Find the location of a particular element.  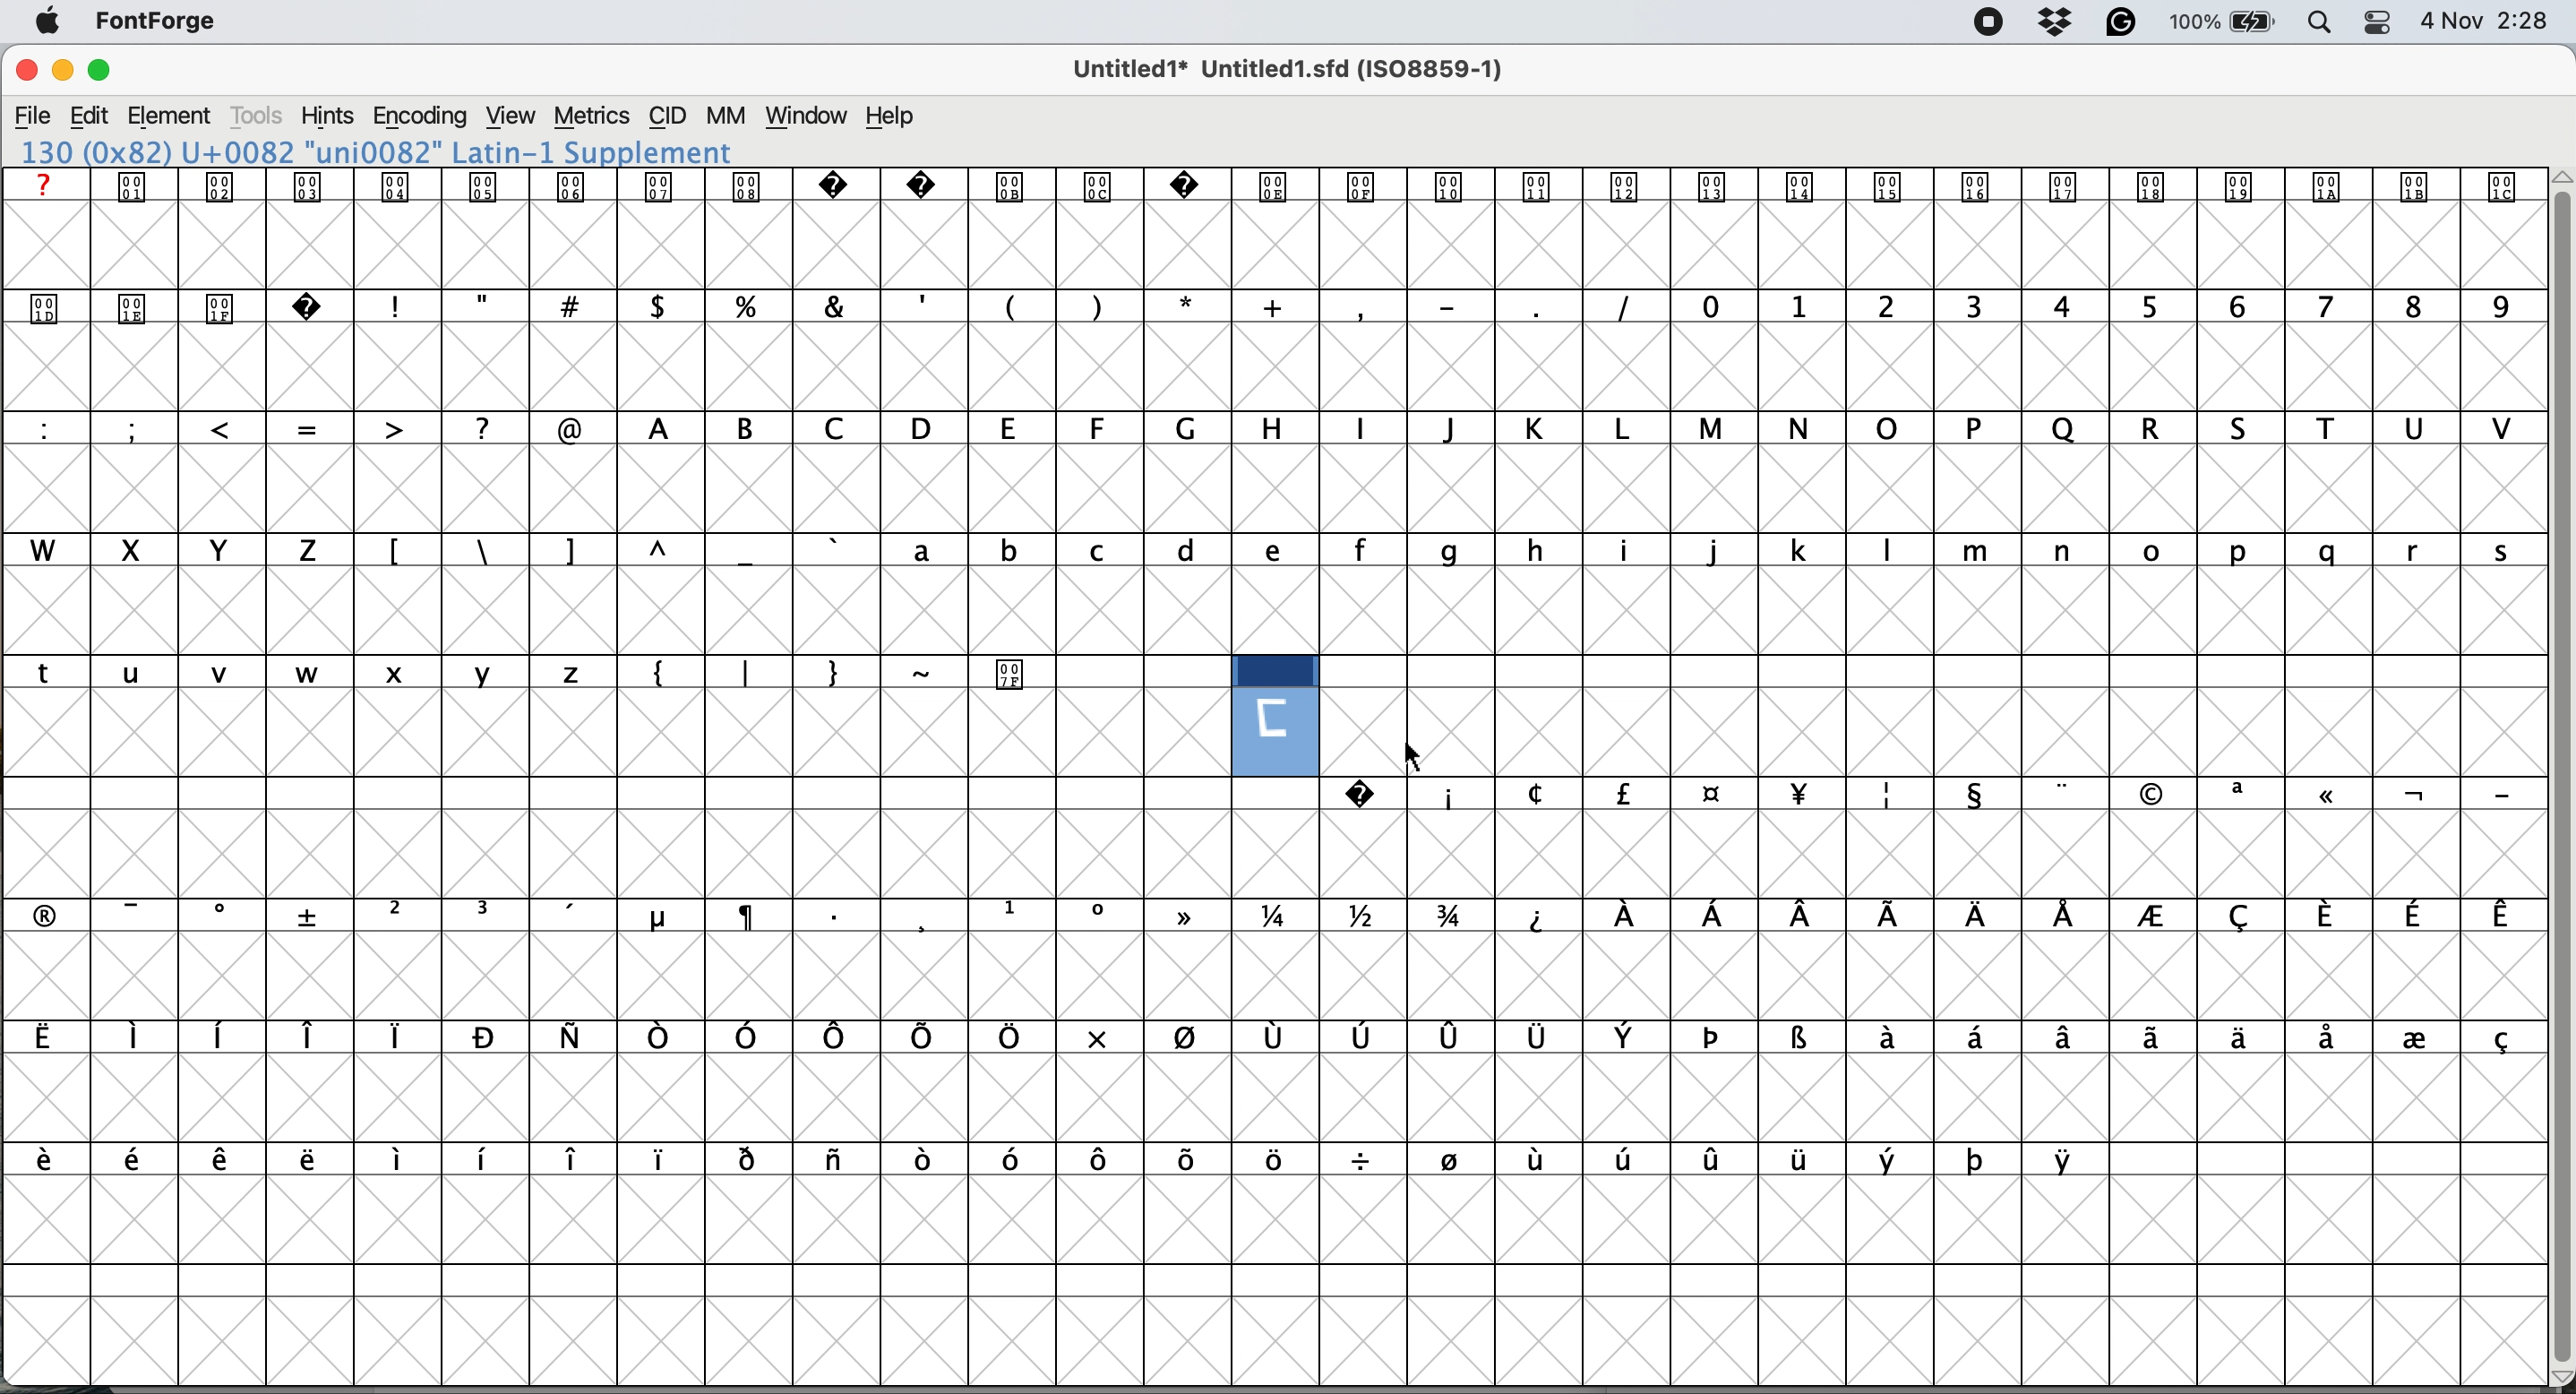

cursor is located at coordinates (1417, 758).